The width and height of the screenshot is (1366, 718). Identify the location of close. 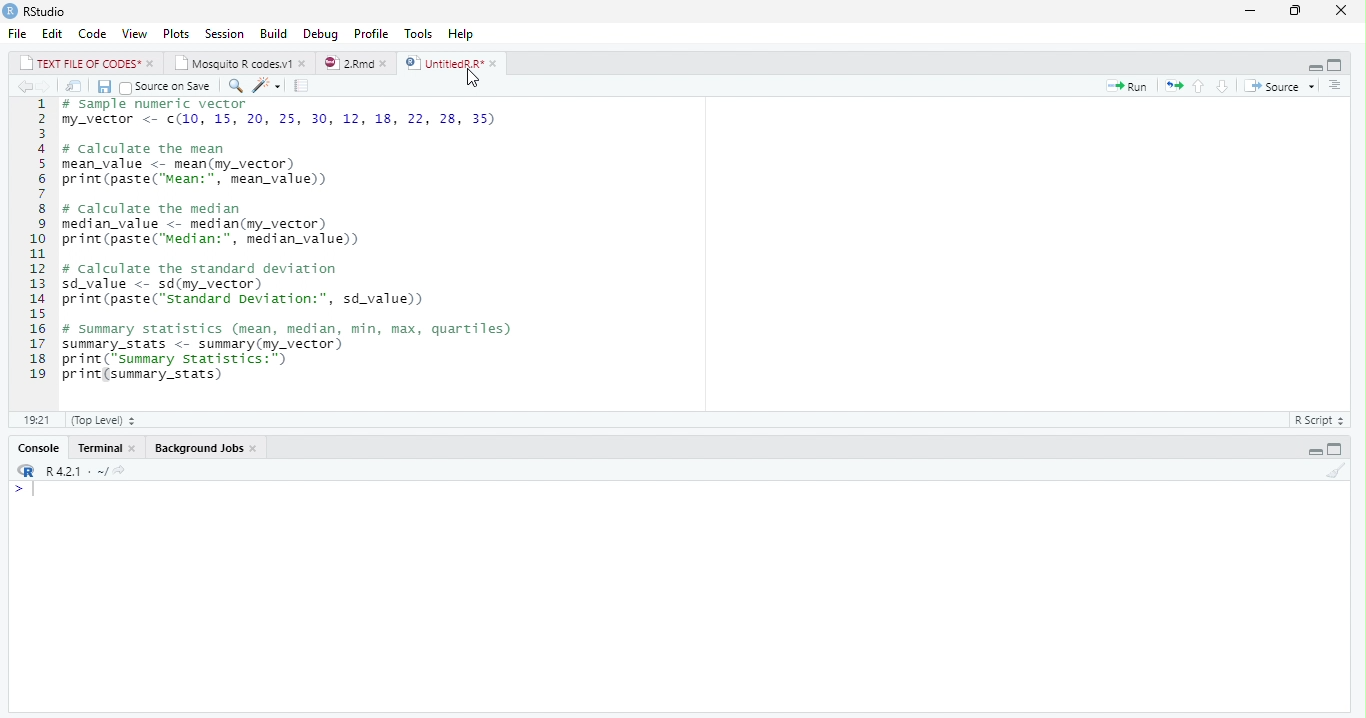
(152, 64).